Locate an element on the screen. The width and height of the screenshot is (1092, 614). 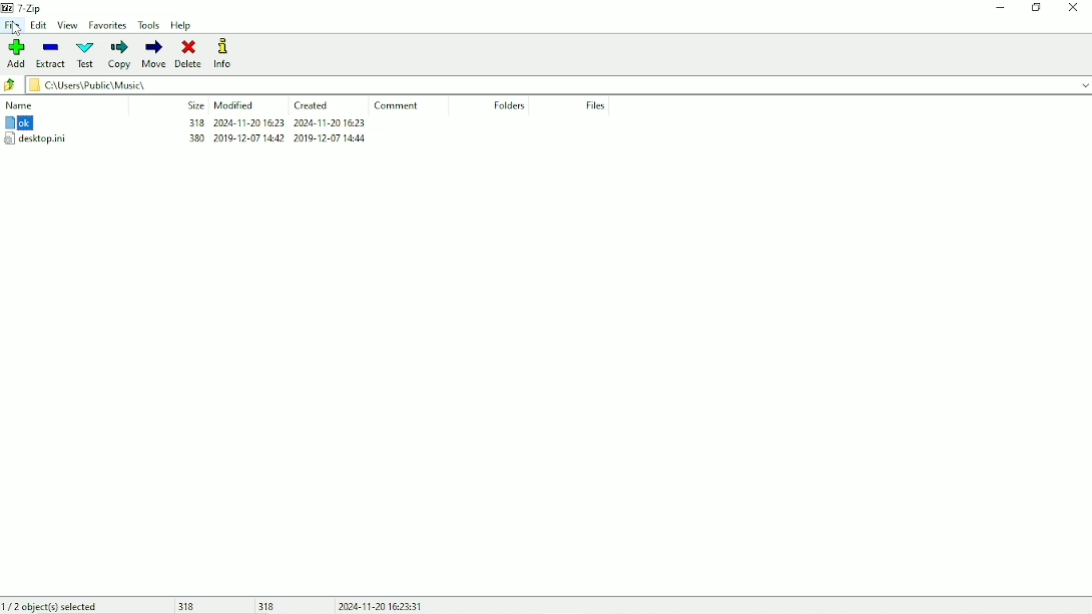
Extract is located at coordinates (53, 54).